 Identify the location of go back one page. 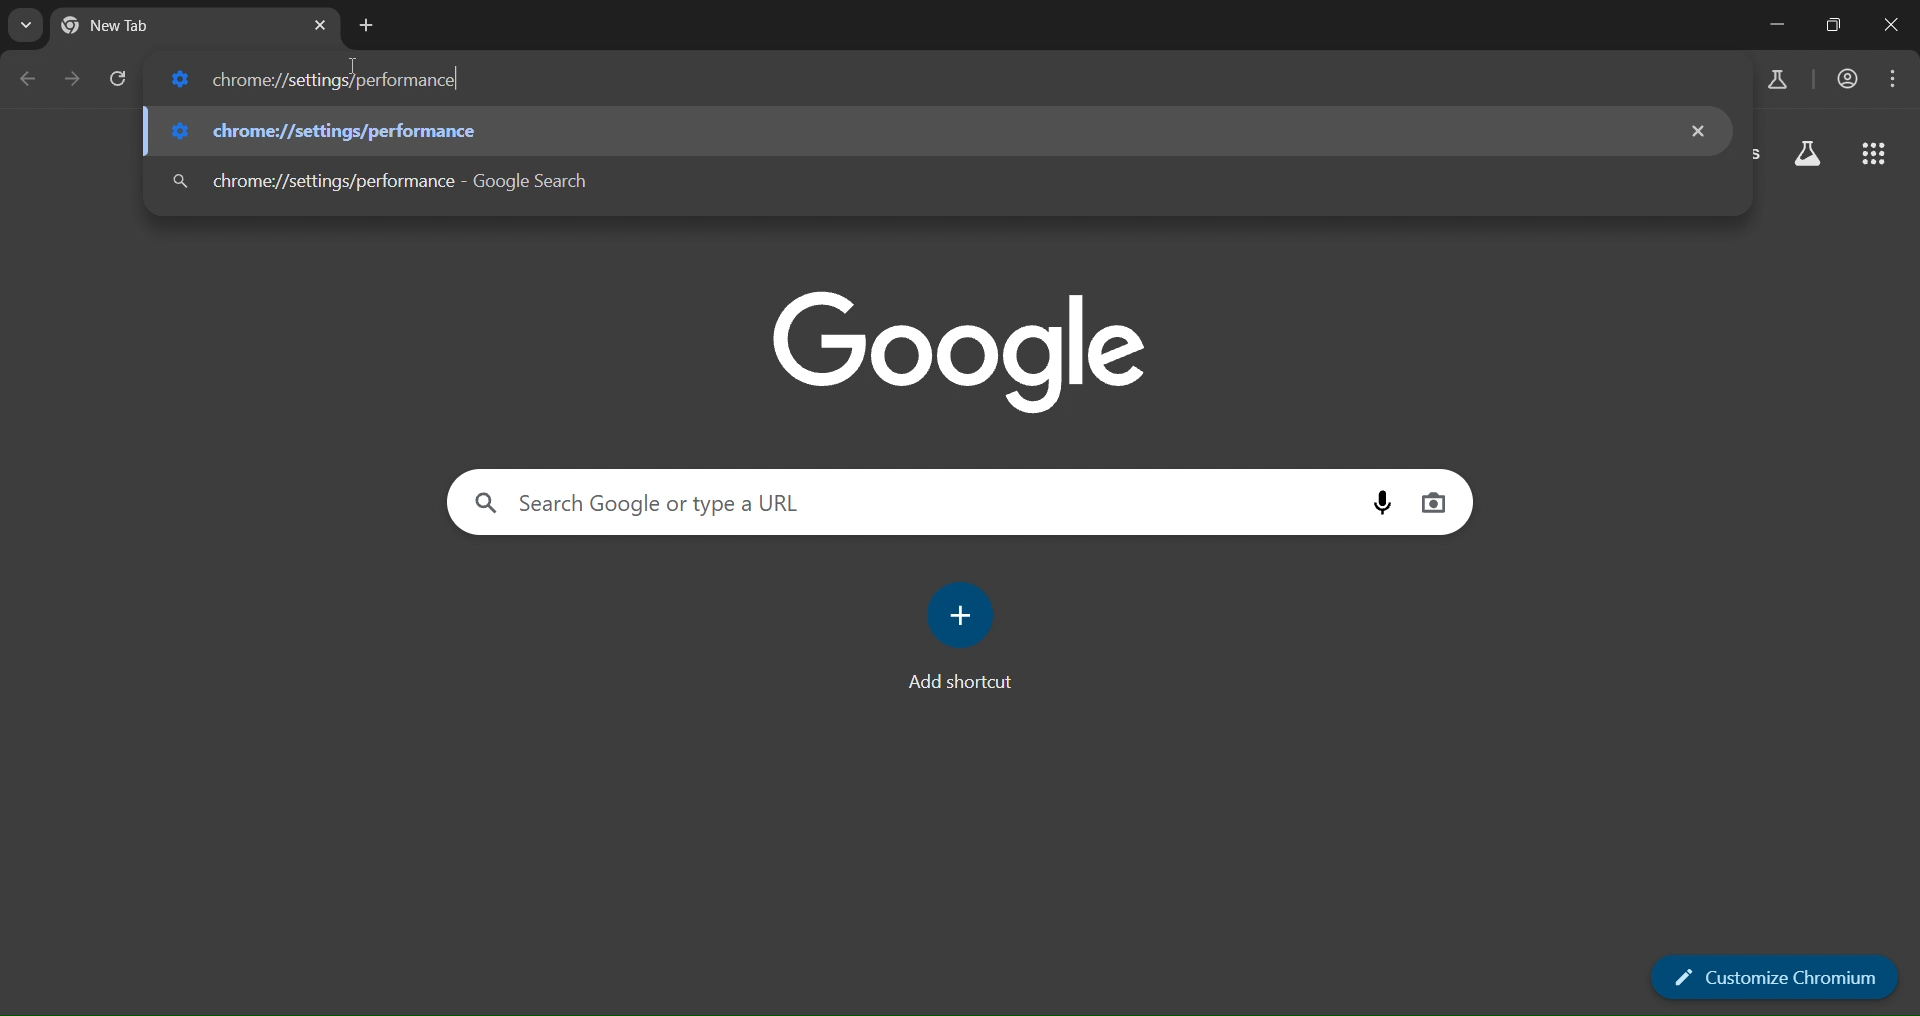
(34, 78).